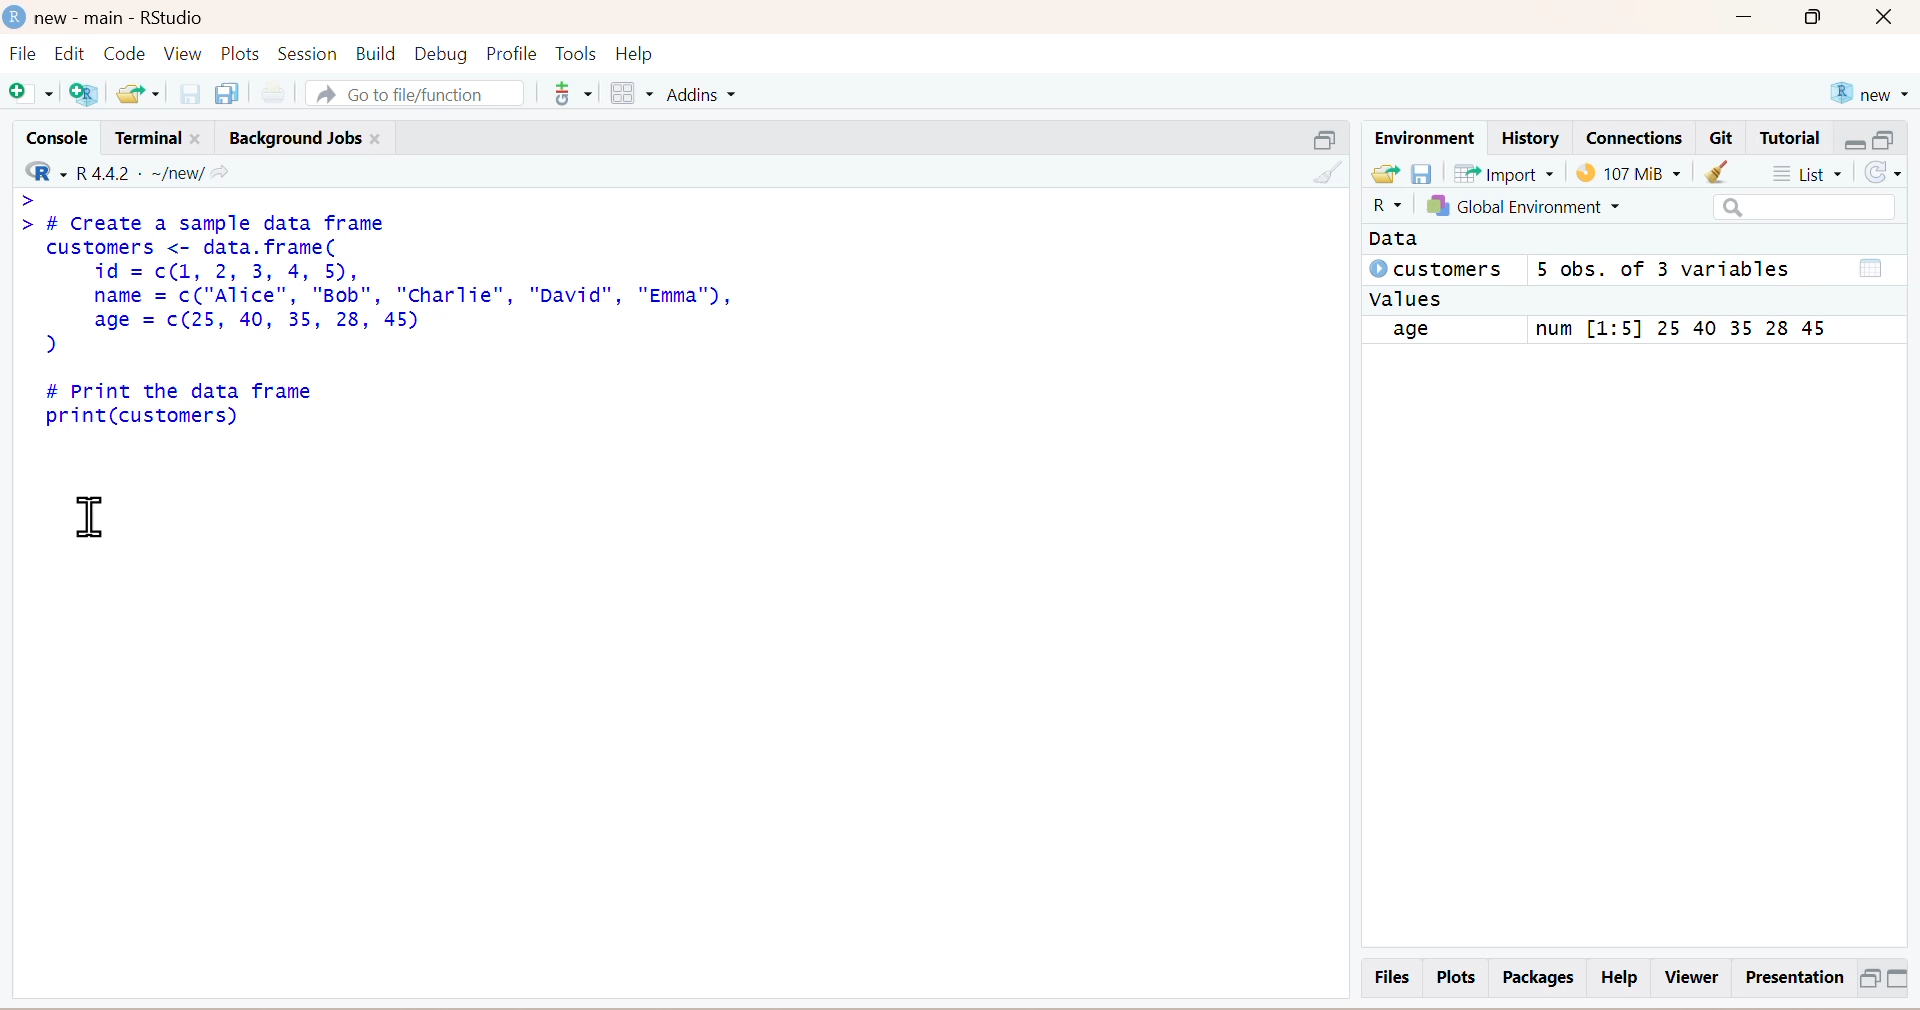 Image resolution: width=1920 pixels, height=1010 pixels. What do you see at coordinates (411, 91) in the screenshot?
I see `A Go to file/function` at bounding box center [411, 91].